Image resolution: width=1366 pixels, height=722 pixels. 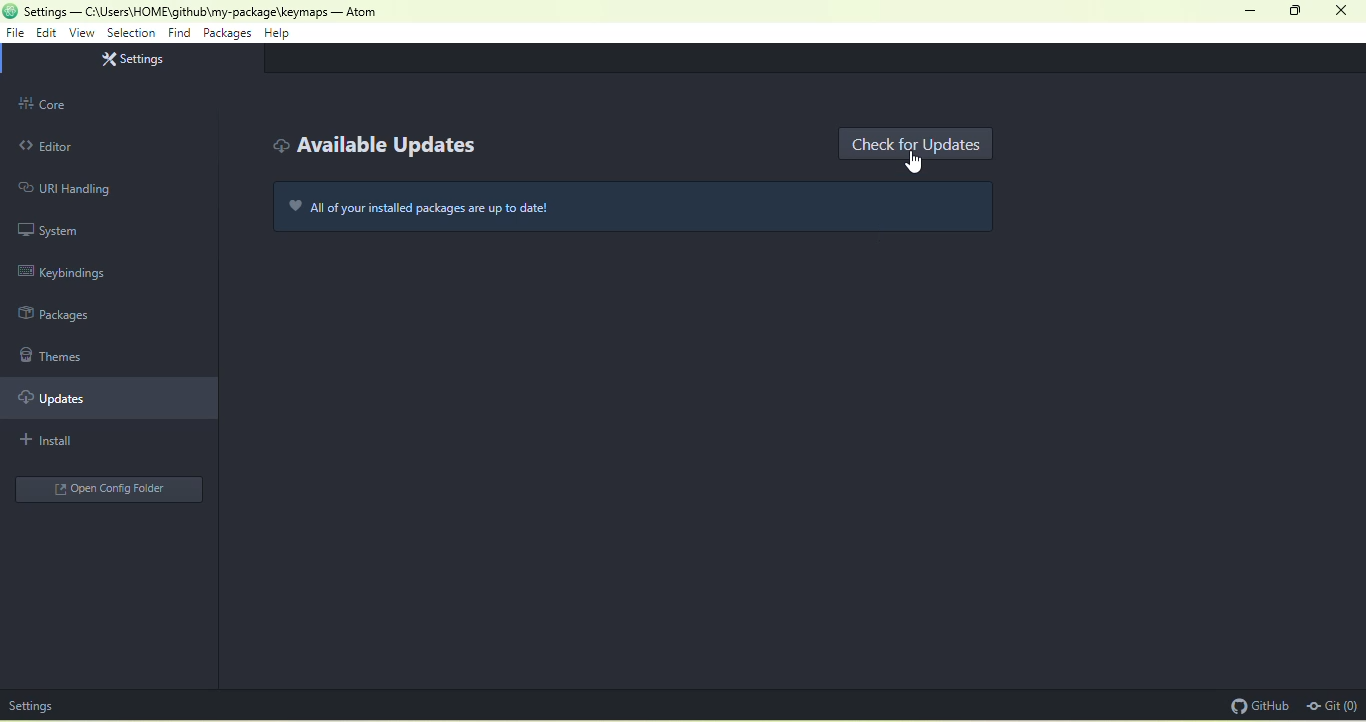 What do you see at coordinates (81, 34) in the screenshot?
I see `view` at bounding box center [81, 34].